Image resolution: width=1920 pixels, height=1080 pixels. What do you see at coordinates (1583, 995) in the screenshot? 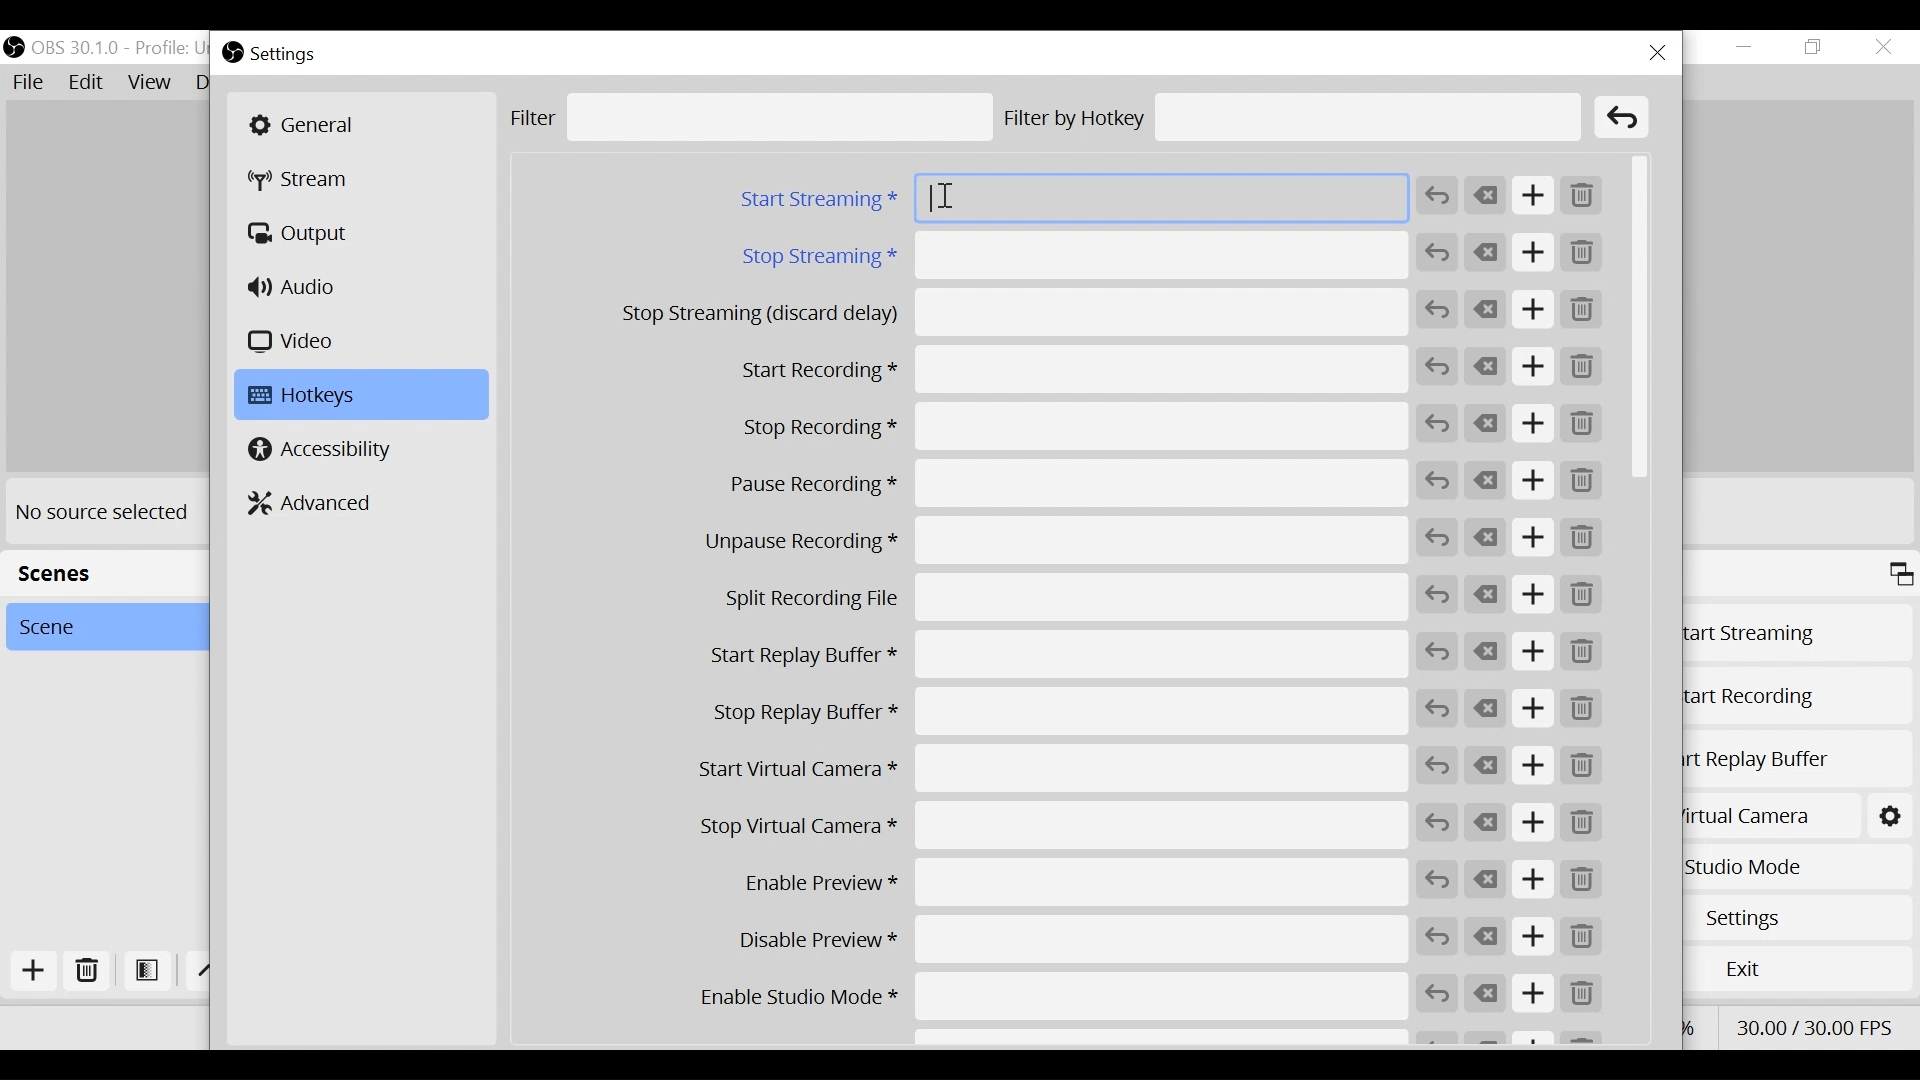
I see `Remove` at bounding box center [1583, 995].